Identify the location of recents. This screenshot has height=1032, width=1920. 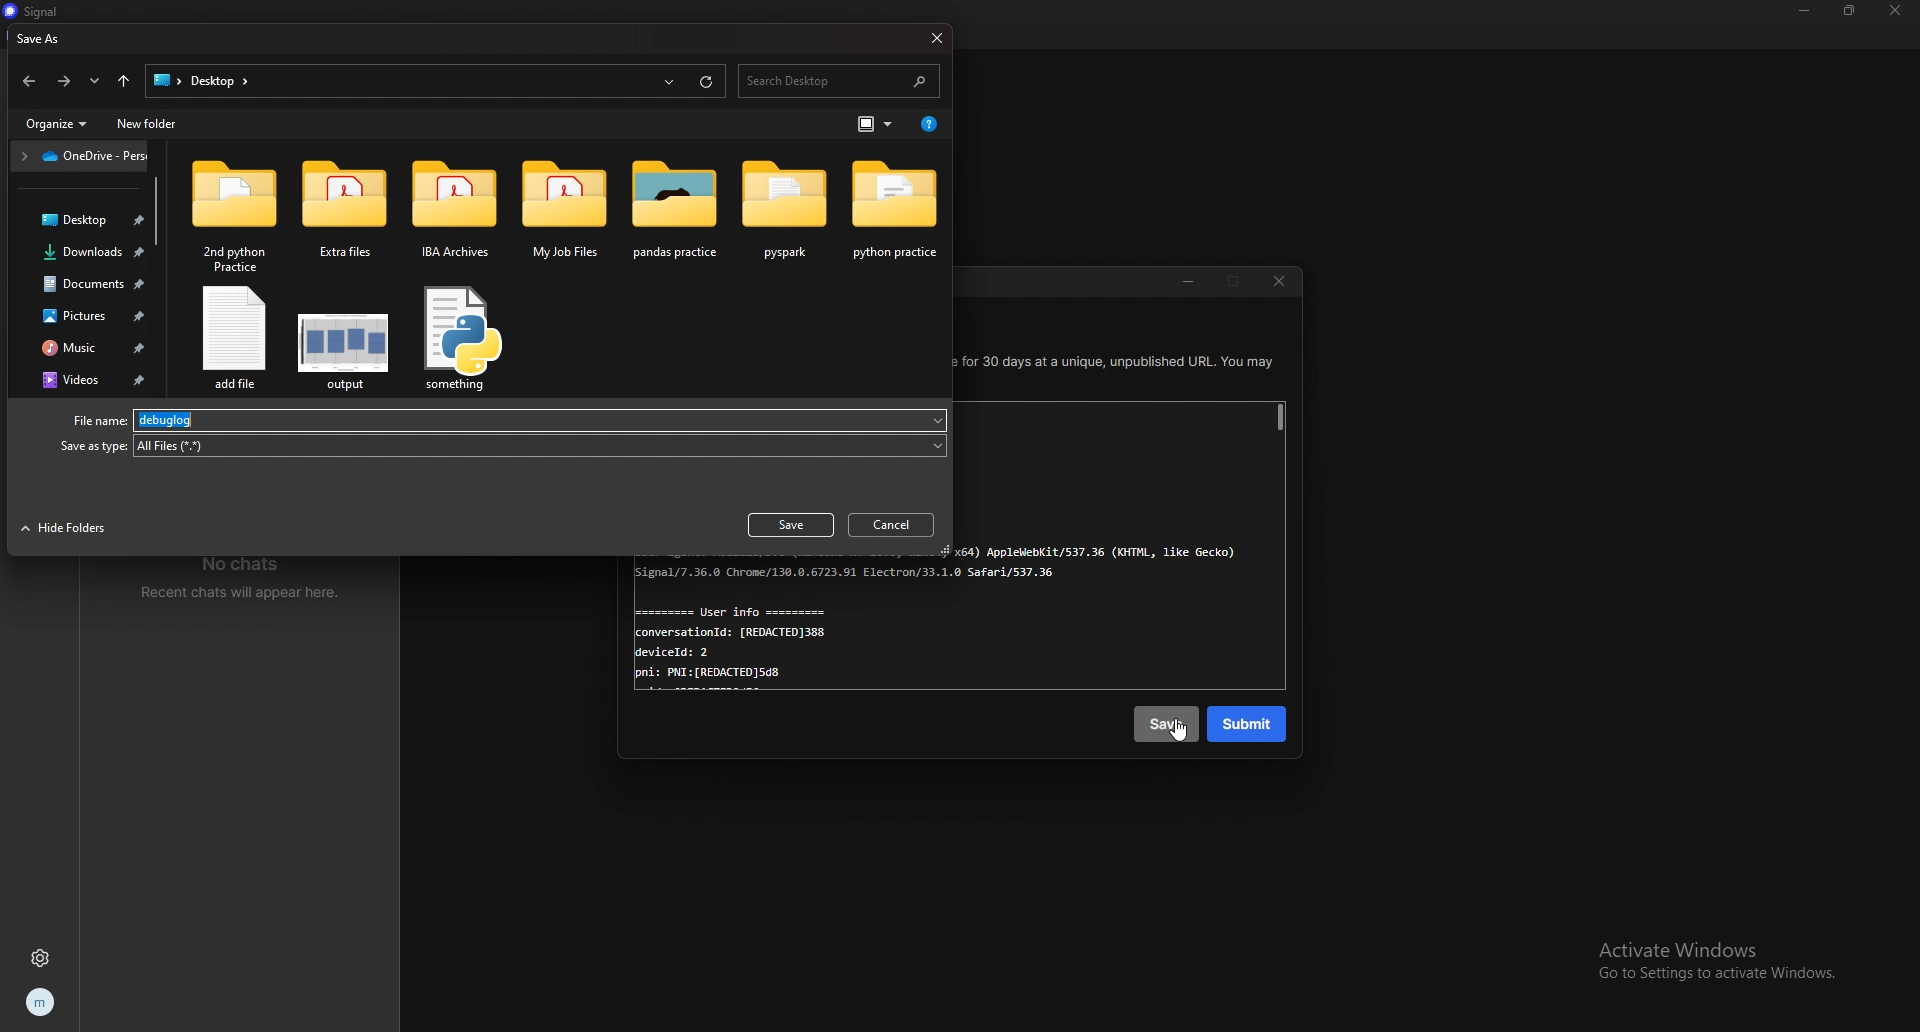
(671, 83).